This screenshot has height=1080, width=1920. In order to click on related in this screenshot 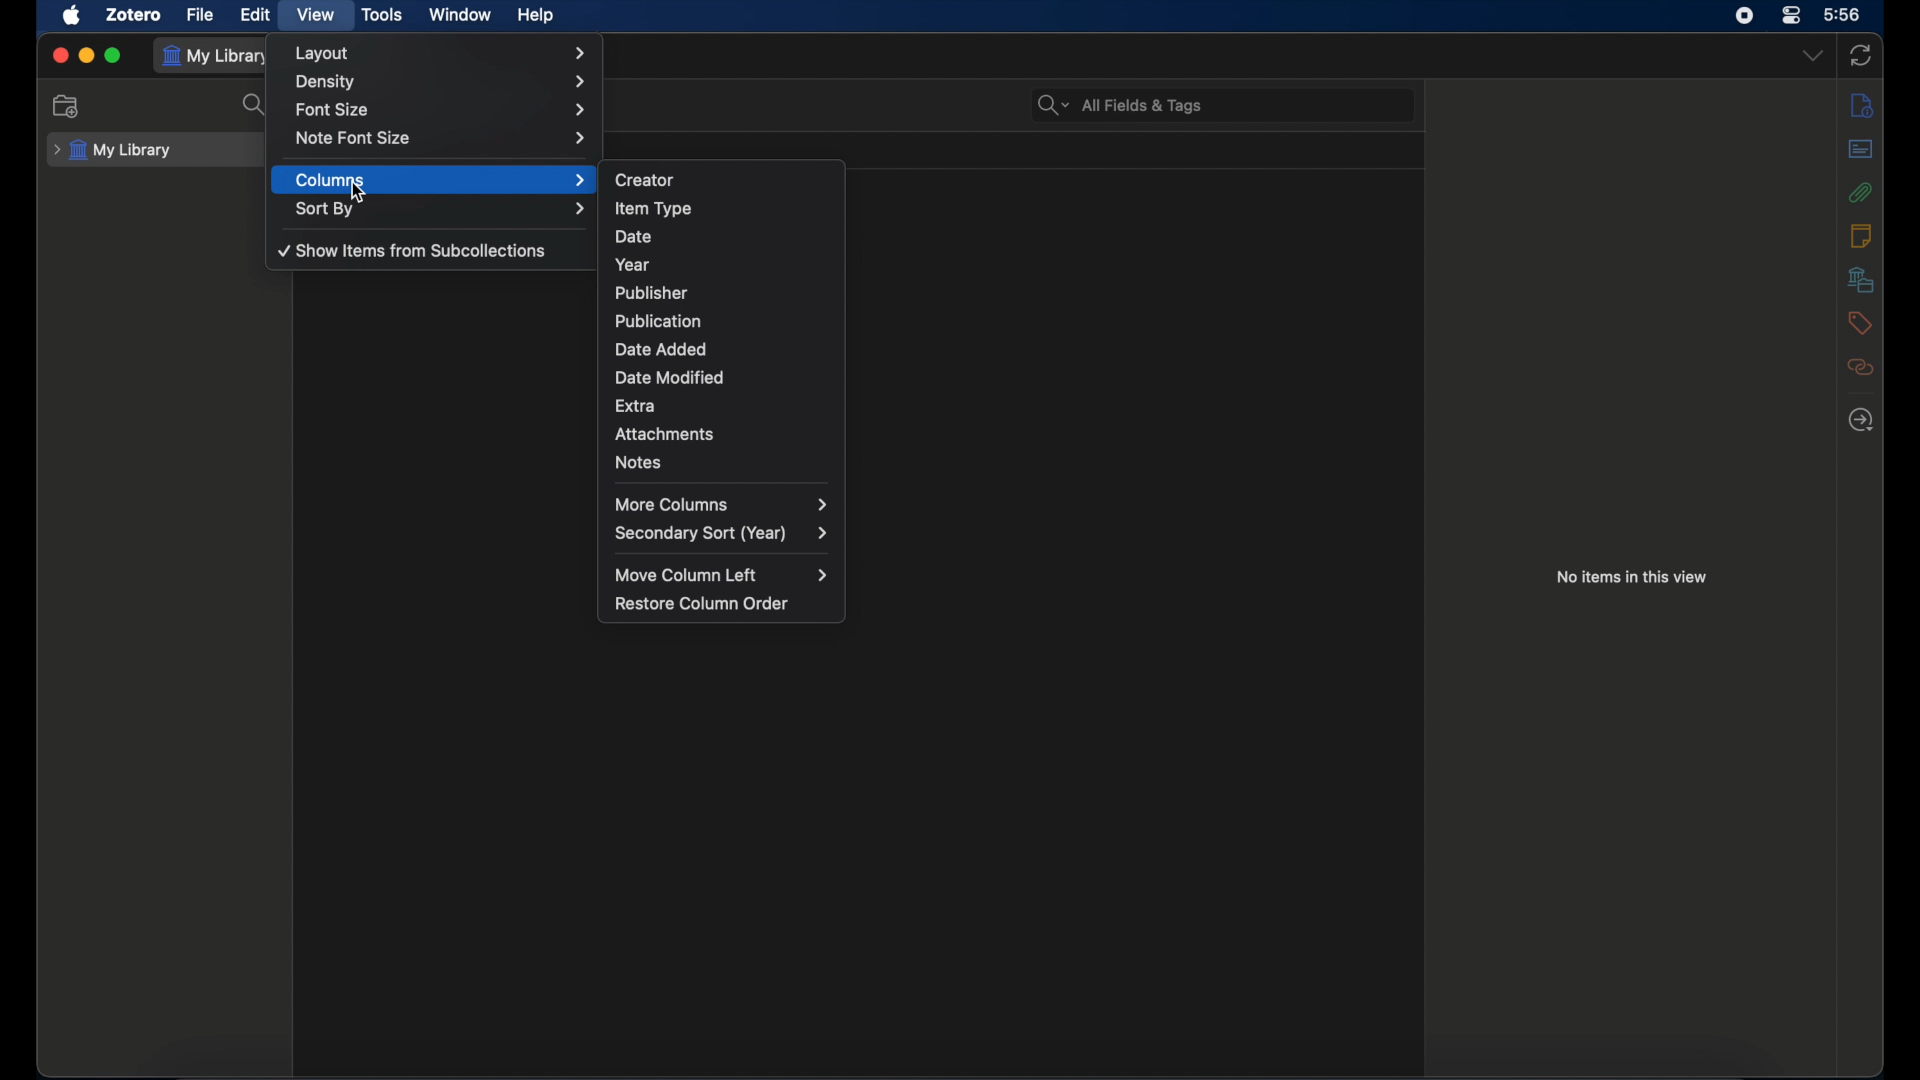, I will do `click(1861, 367)`.